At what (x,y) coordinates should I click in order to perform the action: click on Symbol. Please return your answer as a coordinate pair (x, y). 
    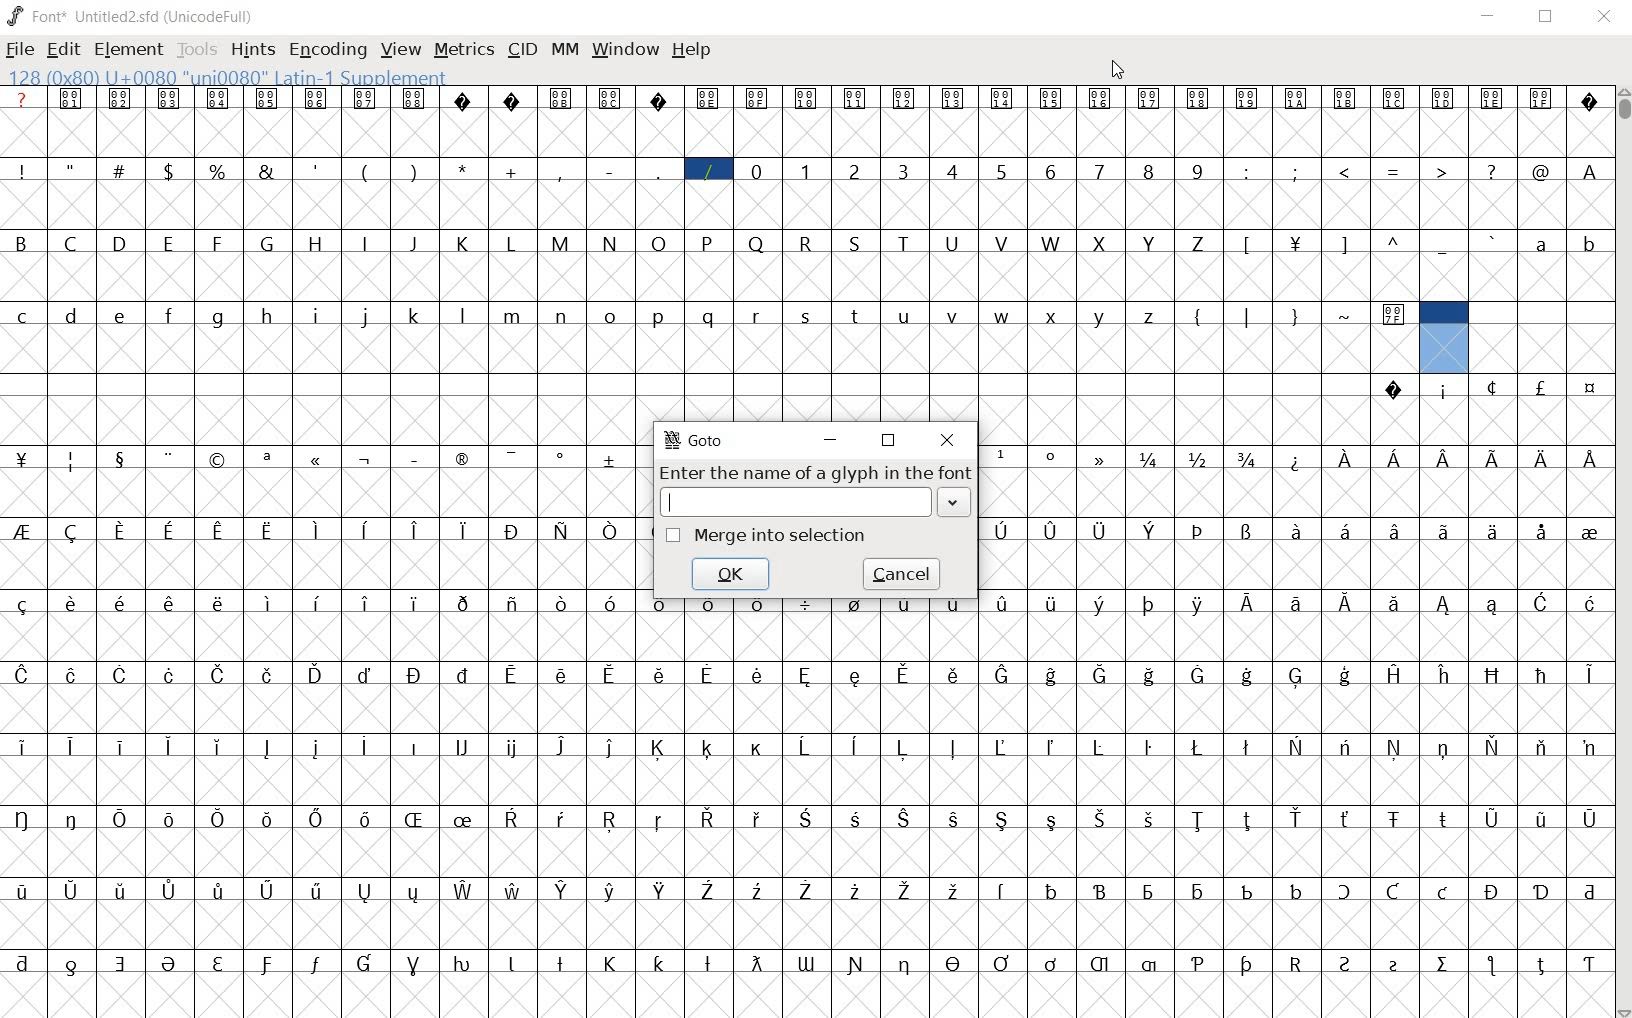
    Looking at the image, I should click on (1540, 532).